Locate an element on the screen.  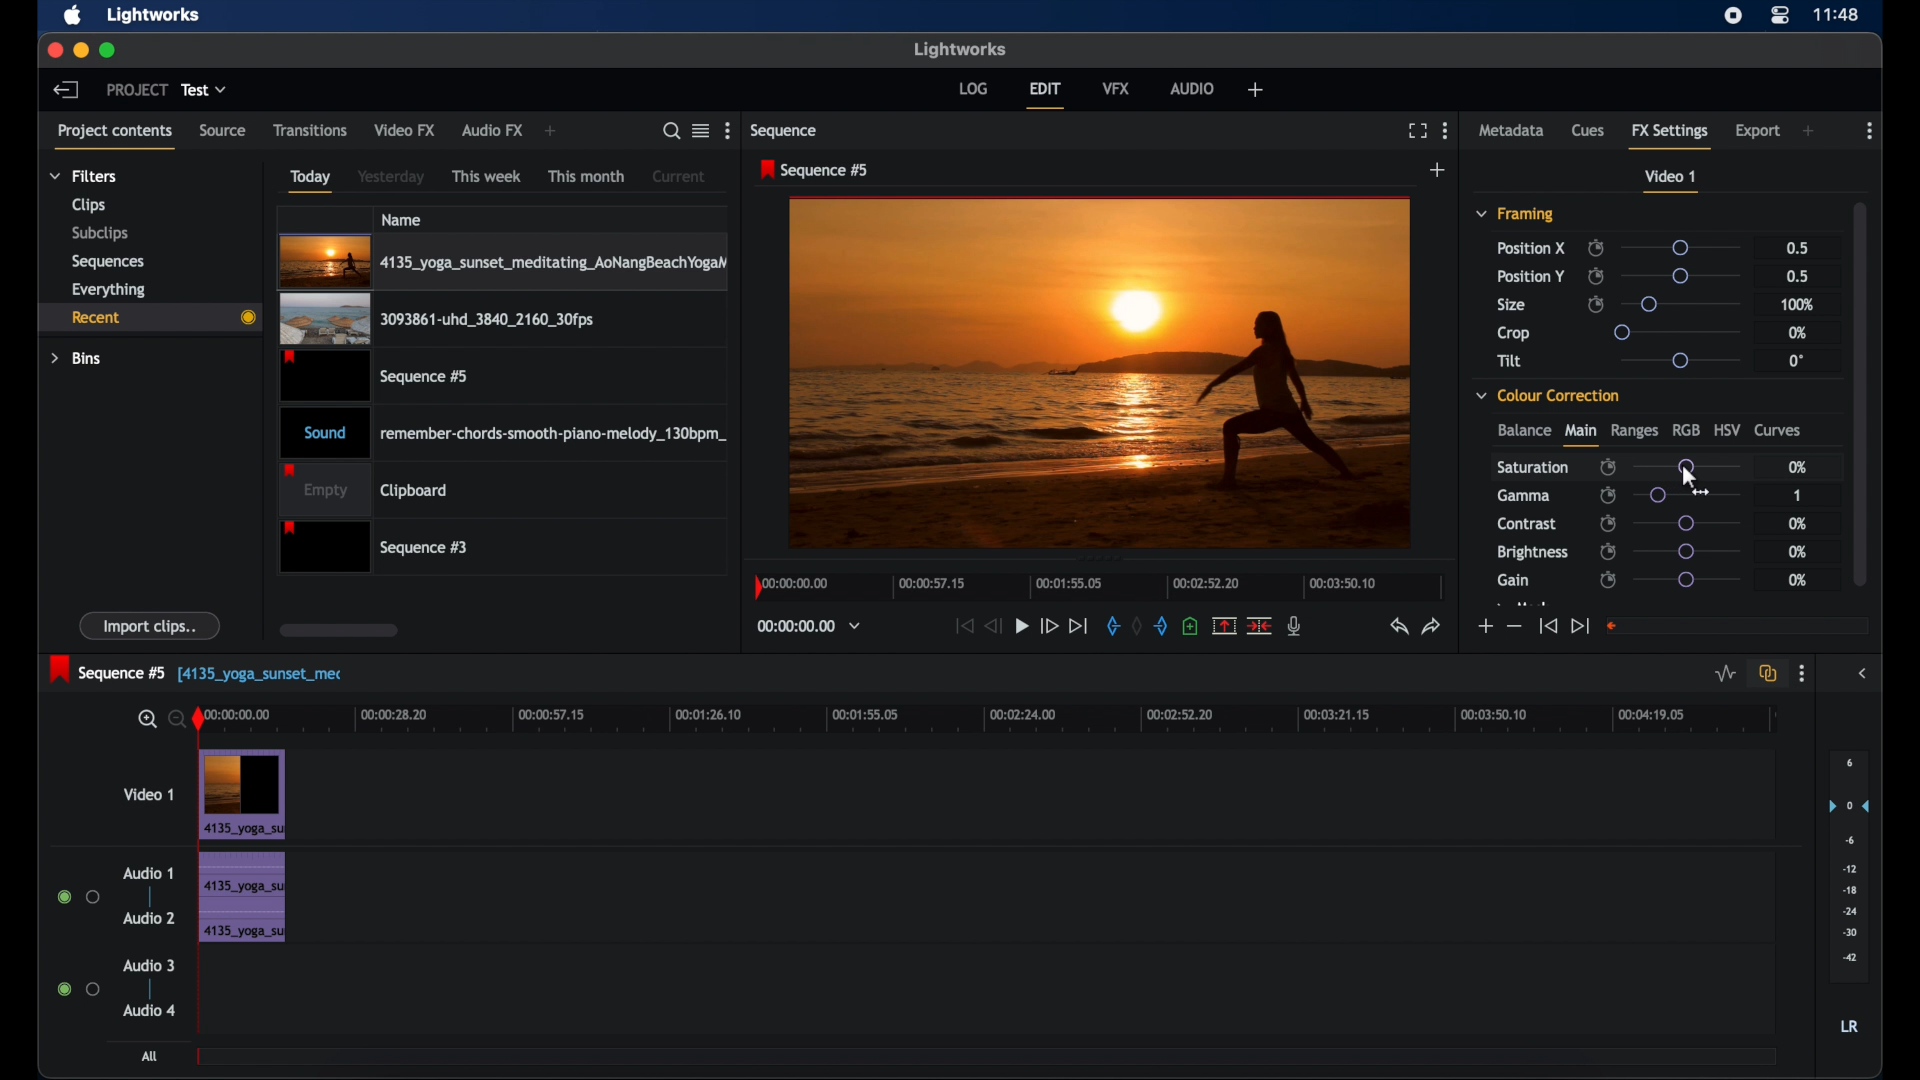
LR is located at coordinates (1849, 1027).